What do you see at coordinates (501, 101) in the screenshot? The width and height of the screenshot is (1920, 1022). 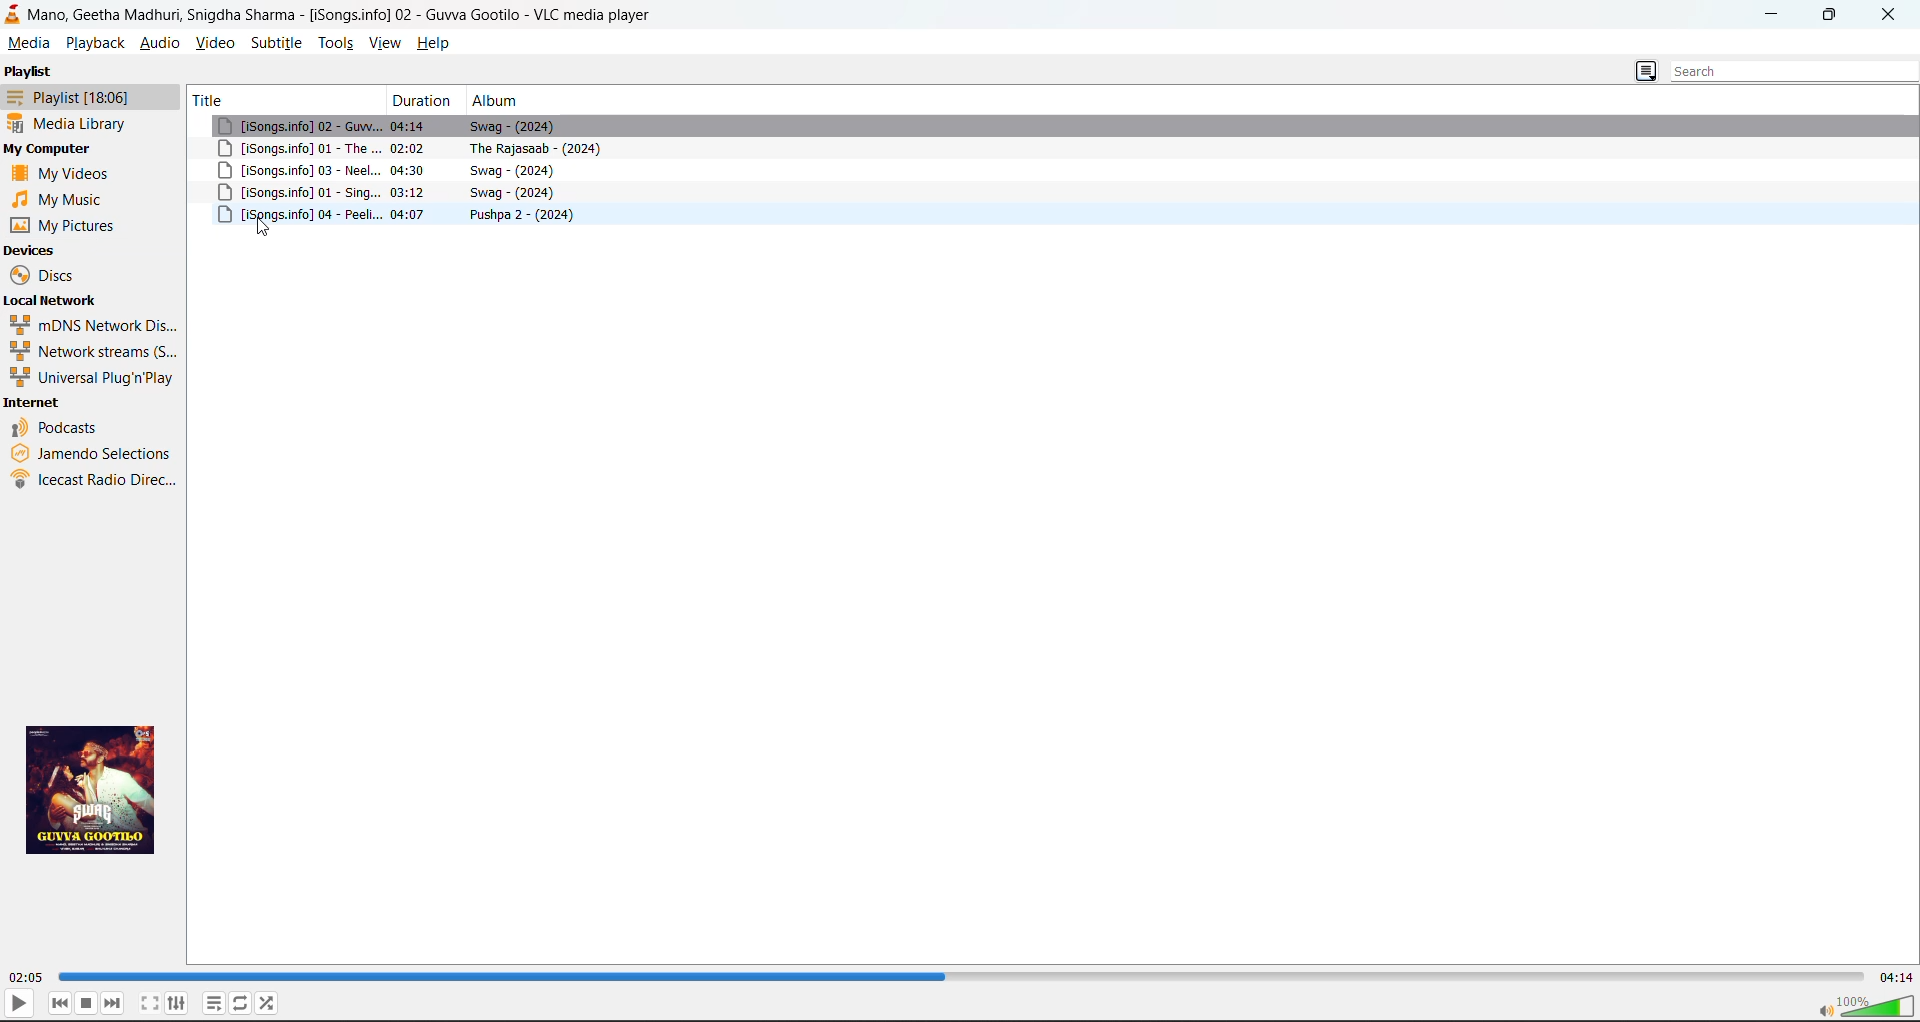 I see `album` at bounding box center [501, 101].